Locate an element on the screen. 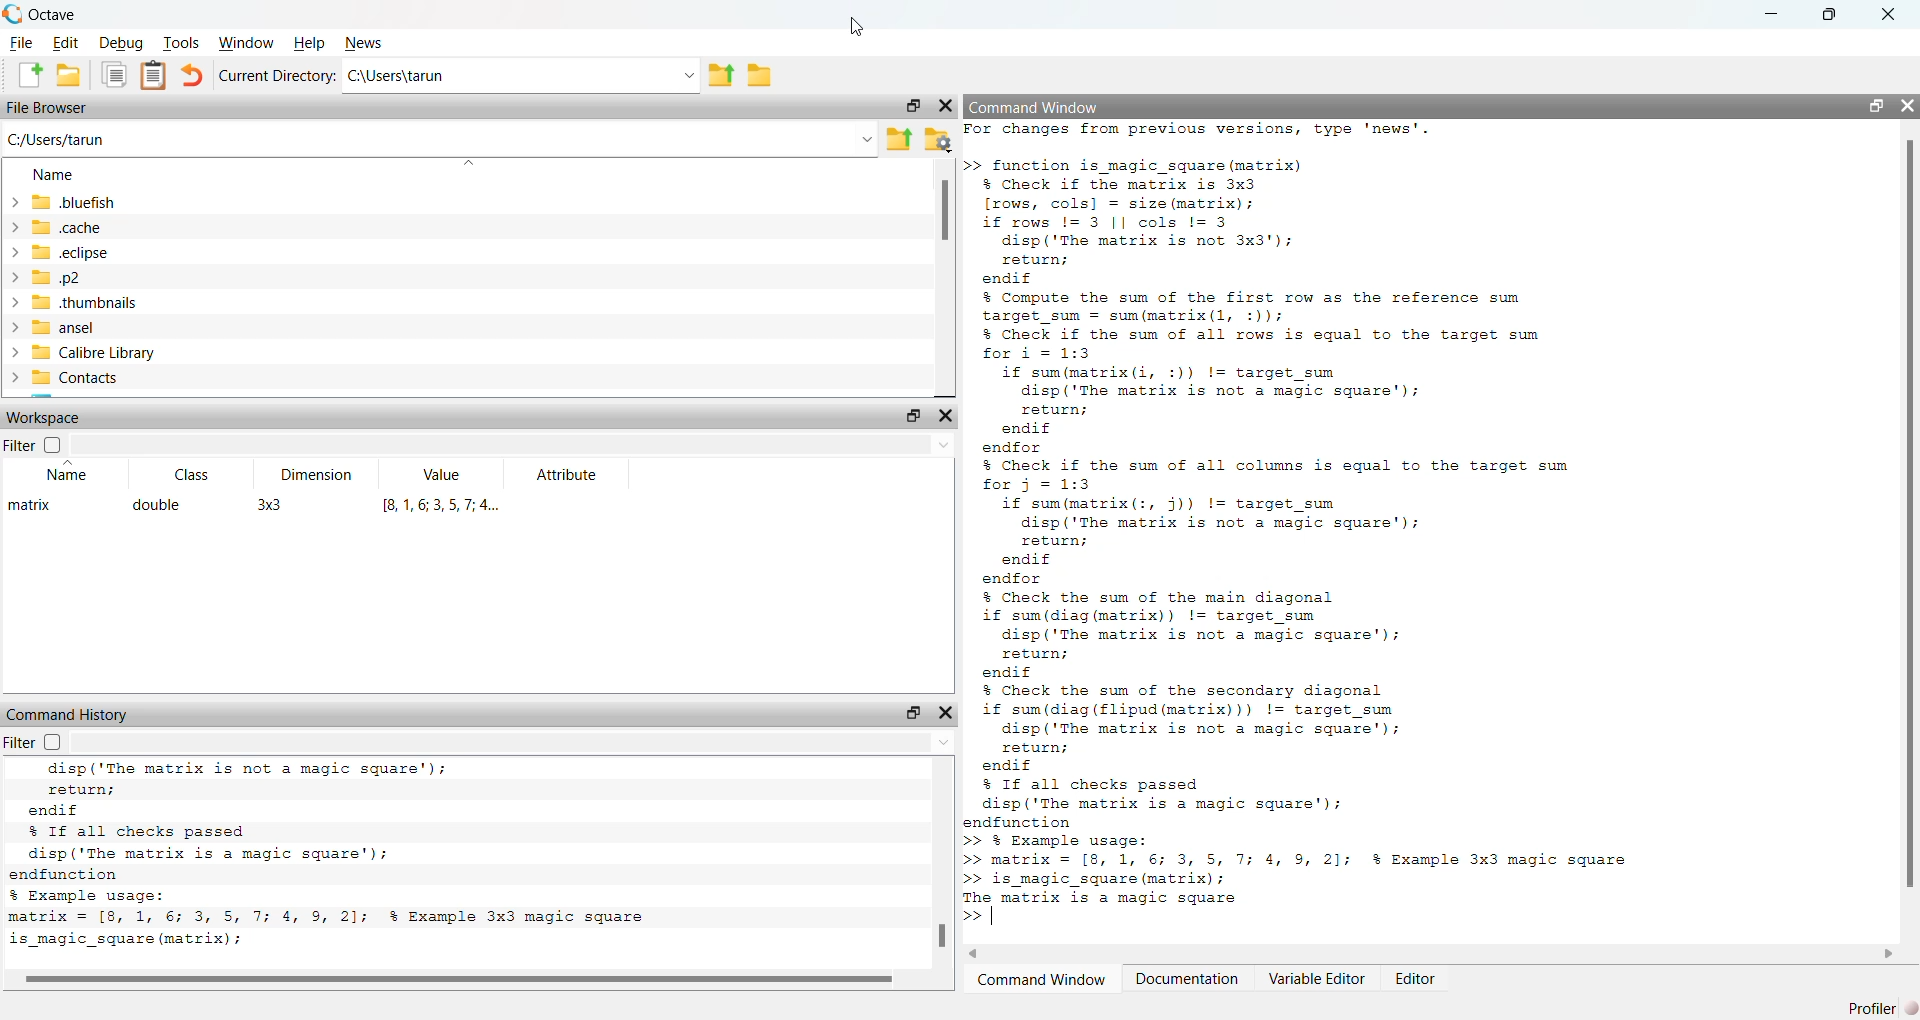 The height and width of the screenshot is (1020, 1920). New folder is located at coordinates (68, 75).